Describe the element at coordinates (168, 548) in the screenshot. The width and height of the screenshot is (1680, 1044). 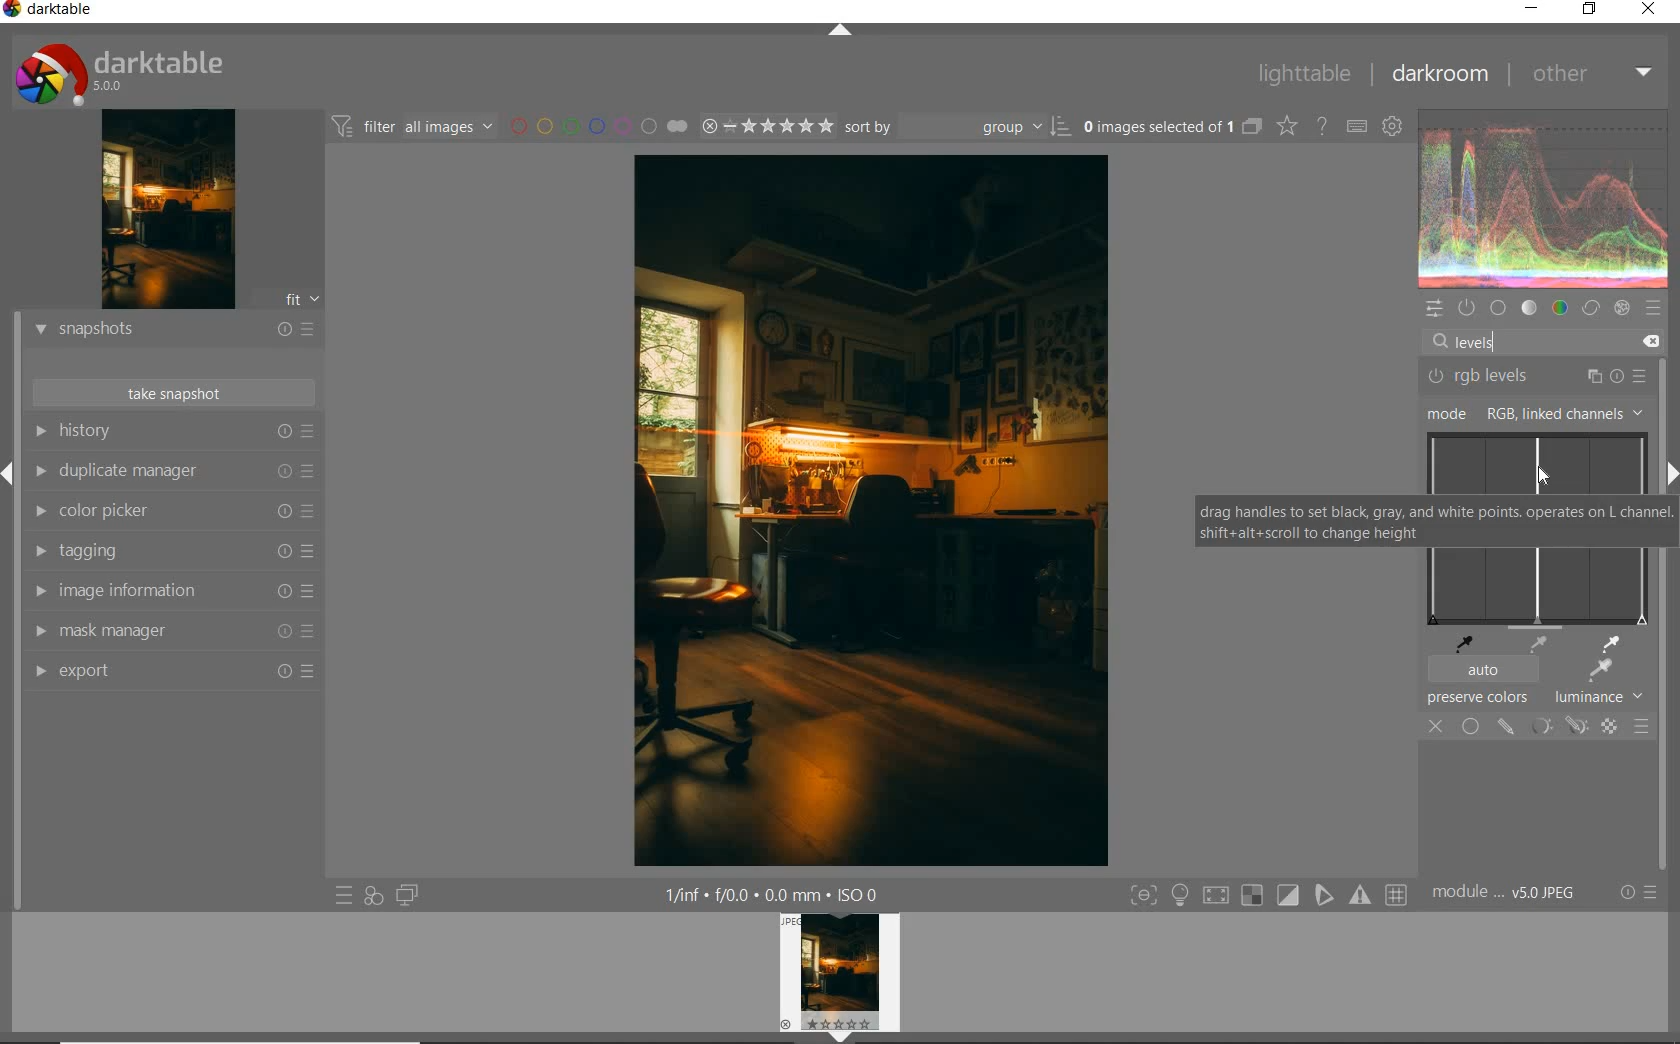
I see `tagging` at that location.